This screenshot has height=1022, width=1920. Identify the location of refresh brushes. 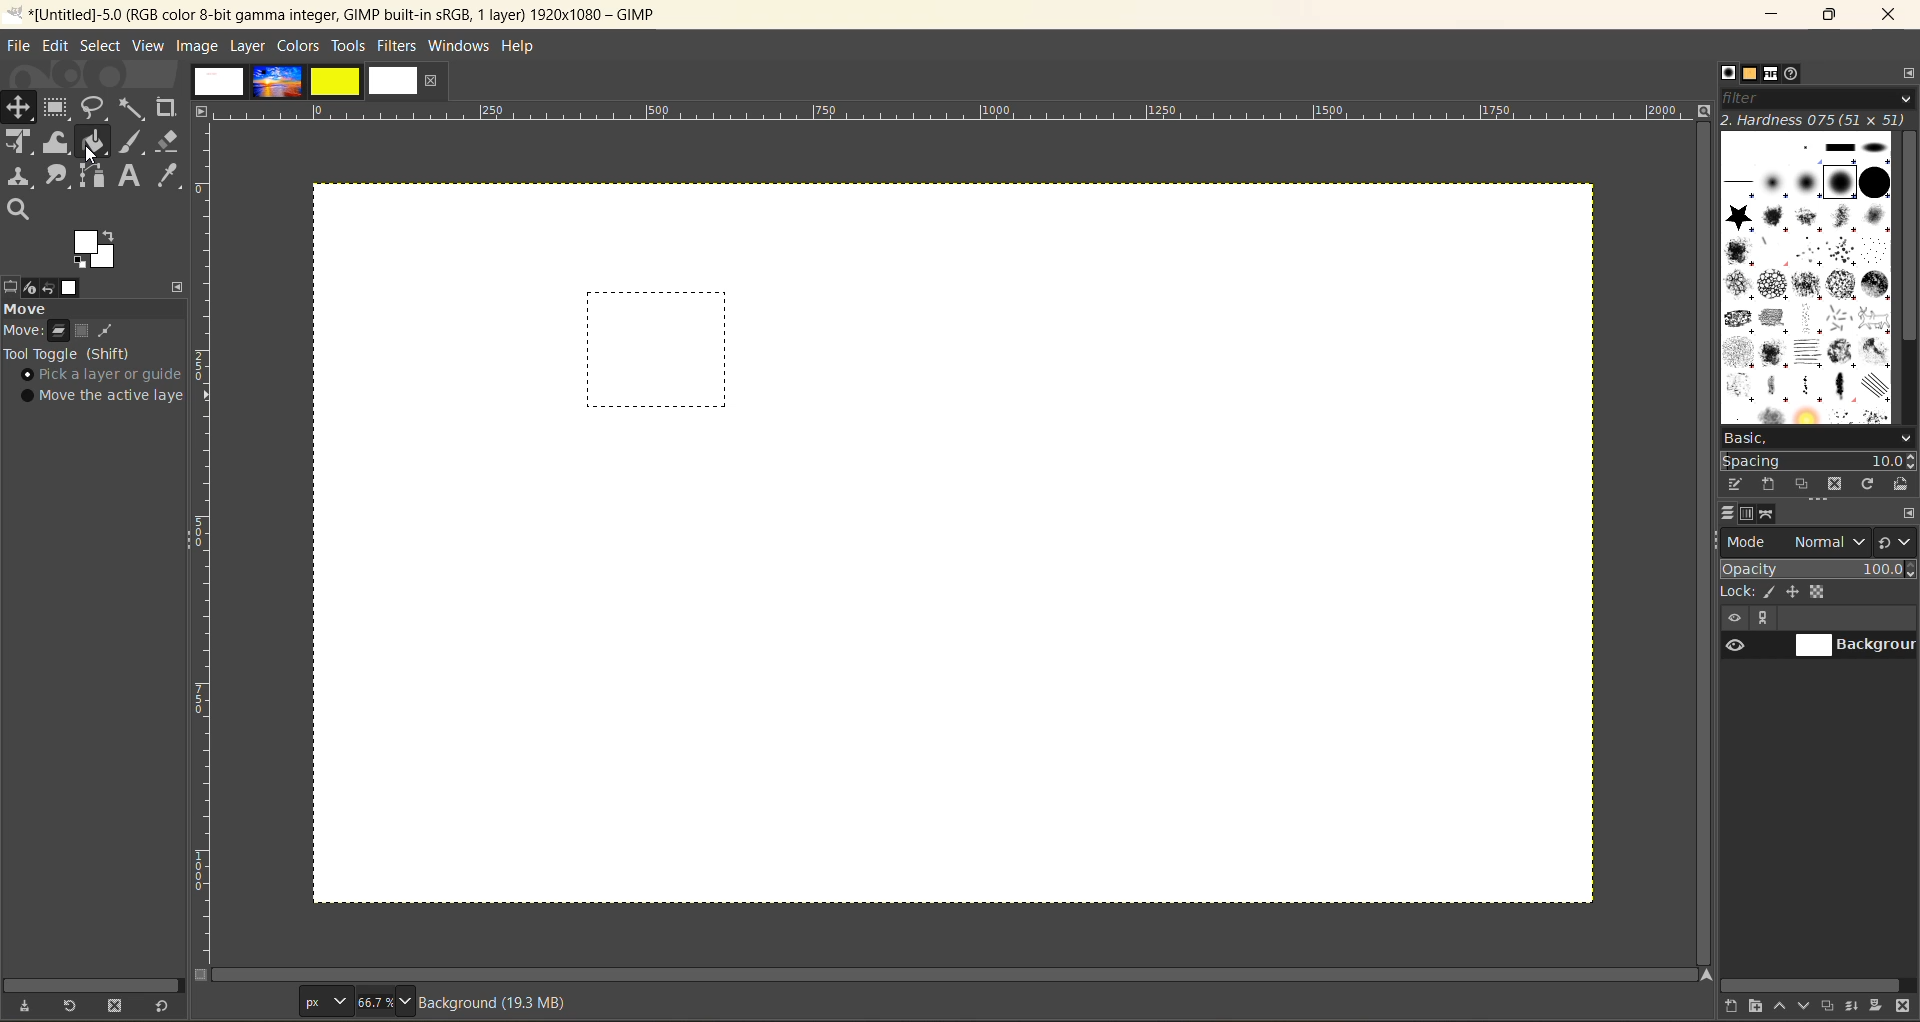
(1867, 484).